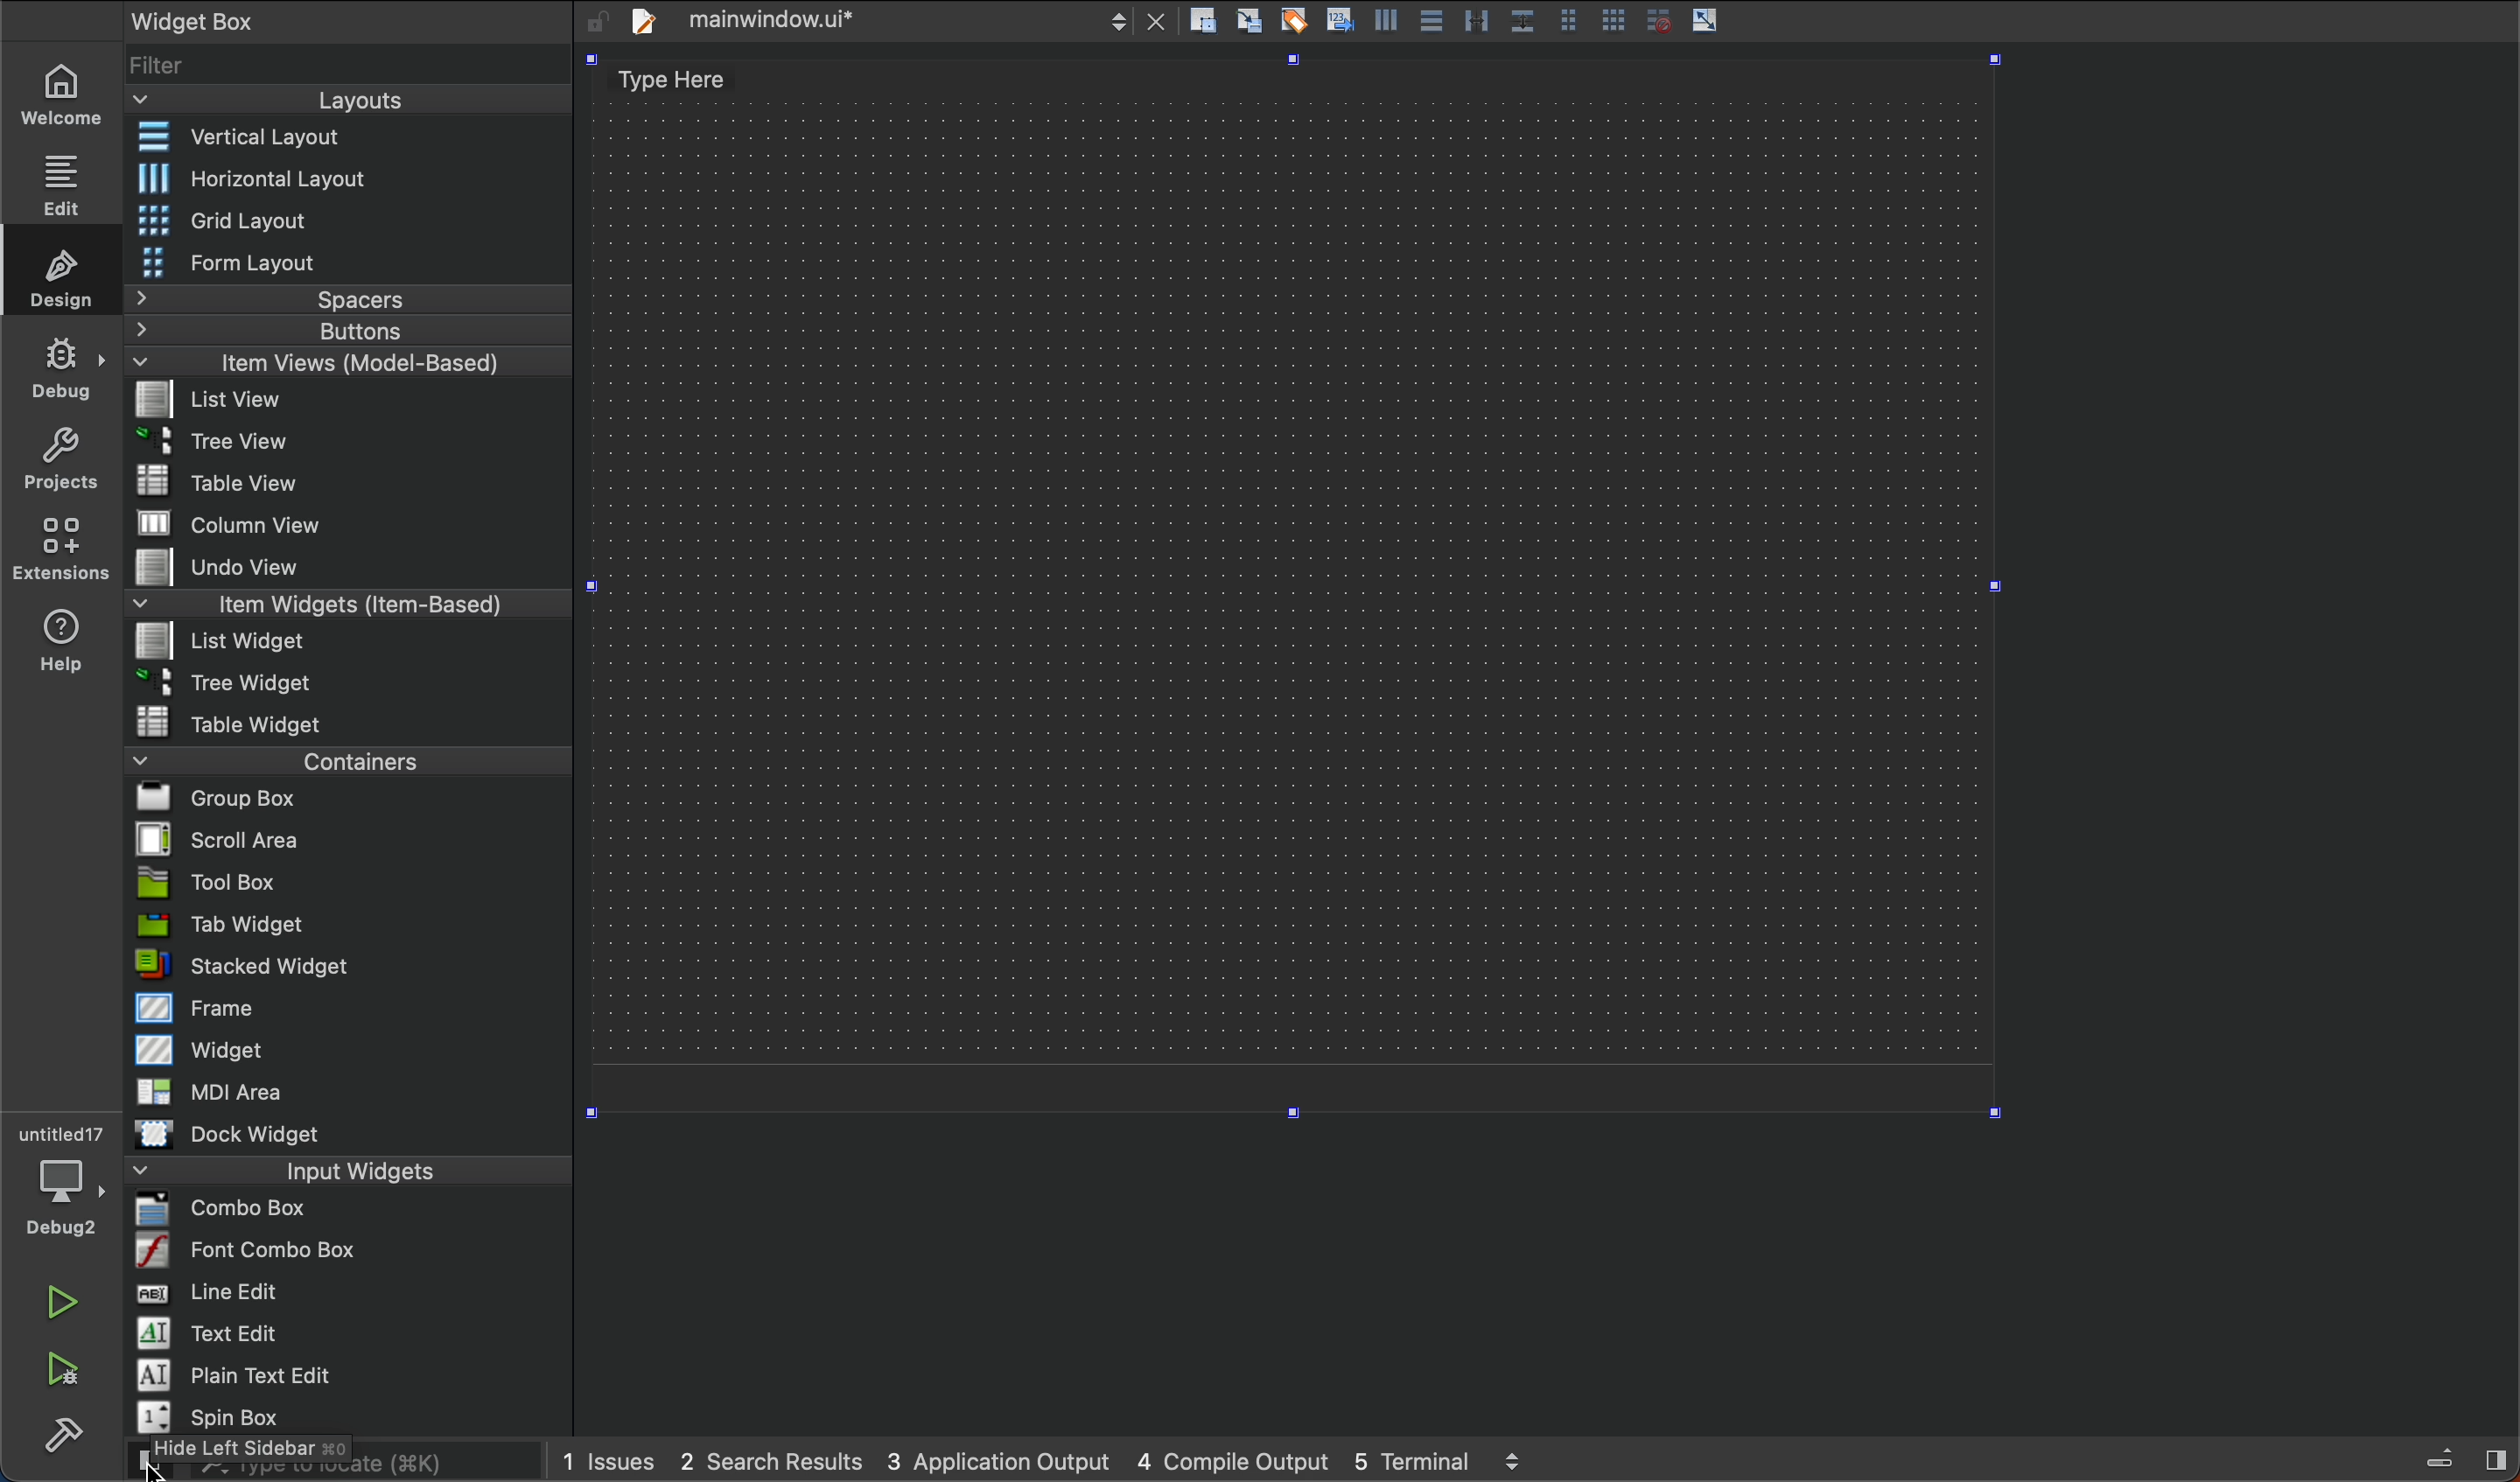  I want to click on design section, so click(1298, 592).